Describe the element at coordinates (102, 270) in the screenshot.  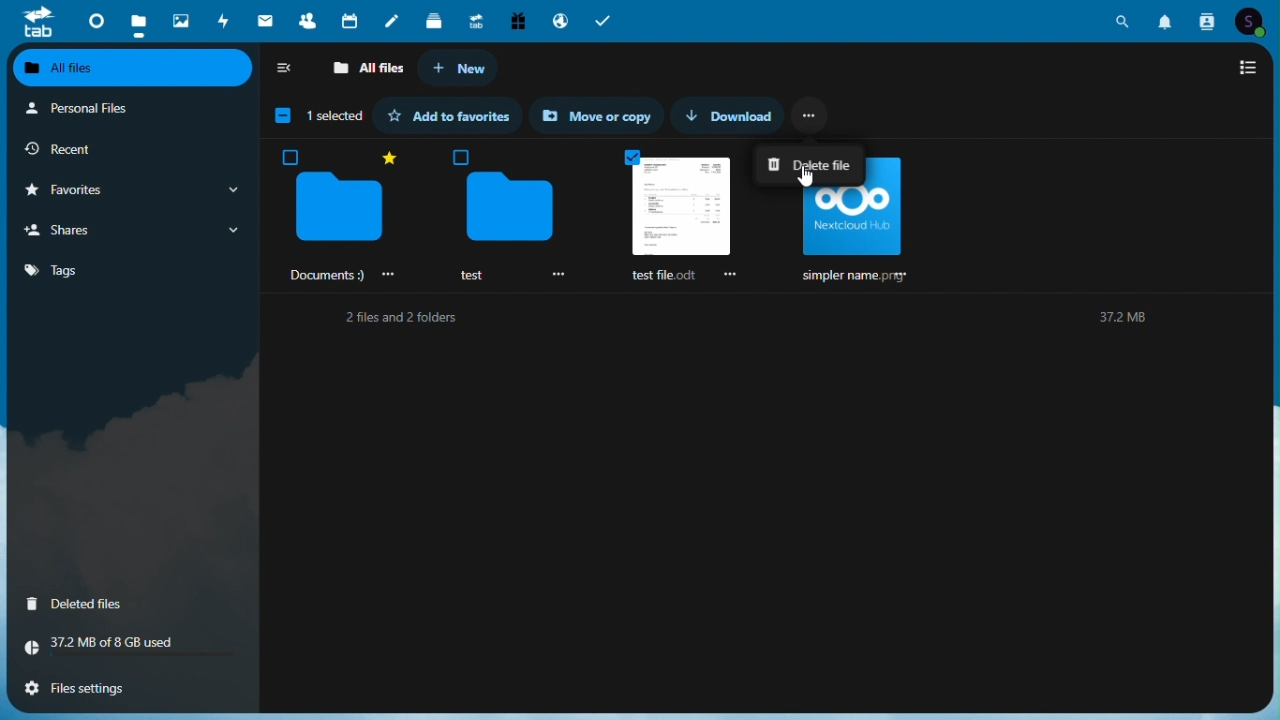
I see `Tag` at that location.